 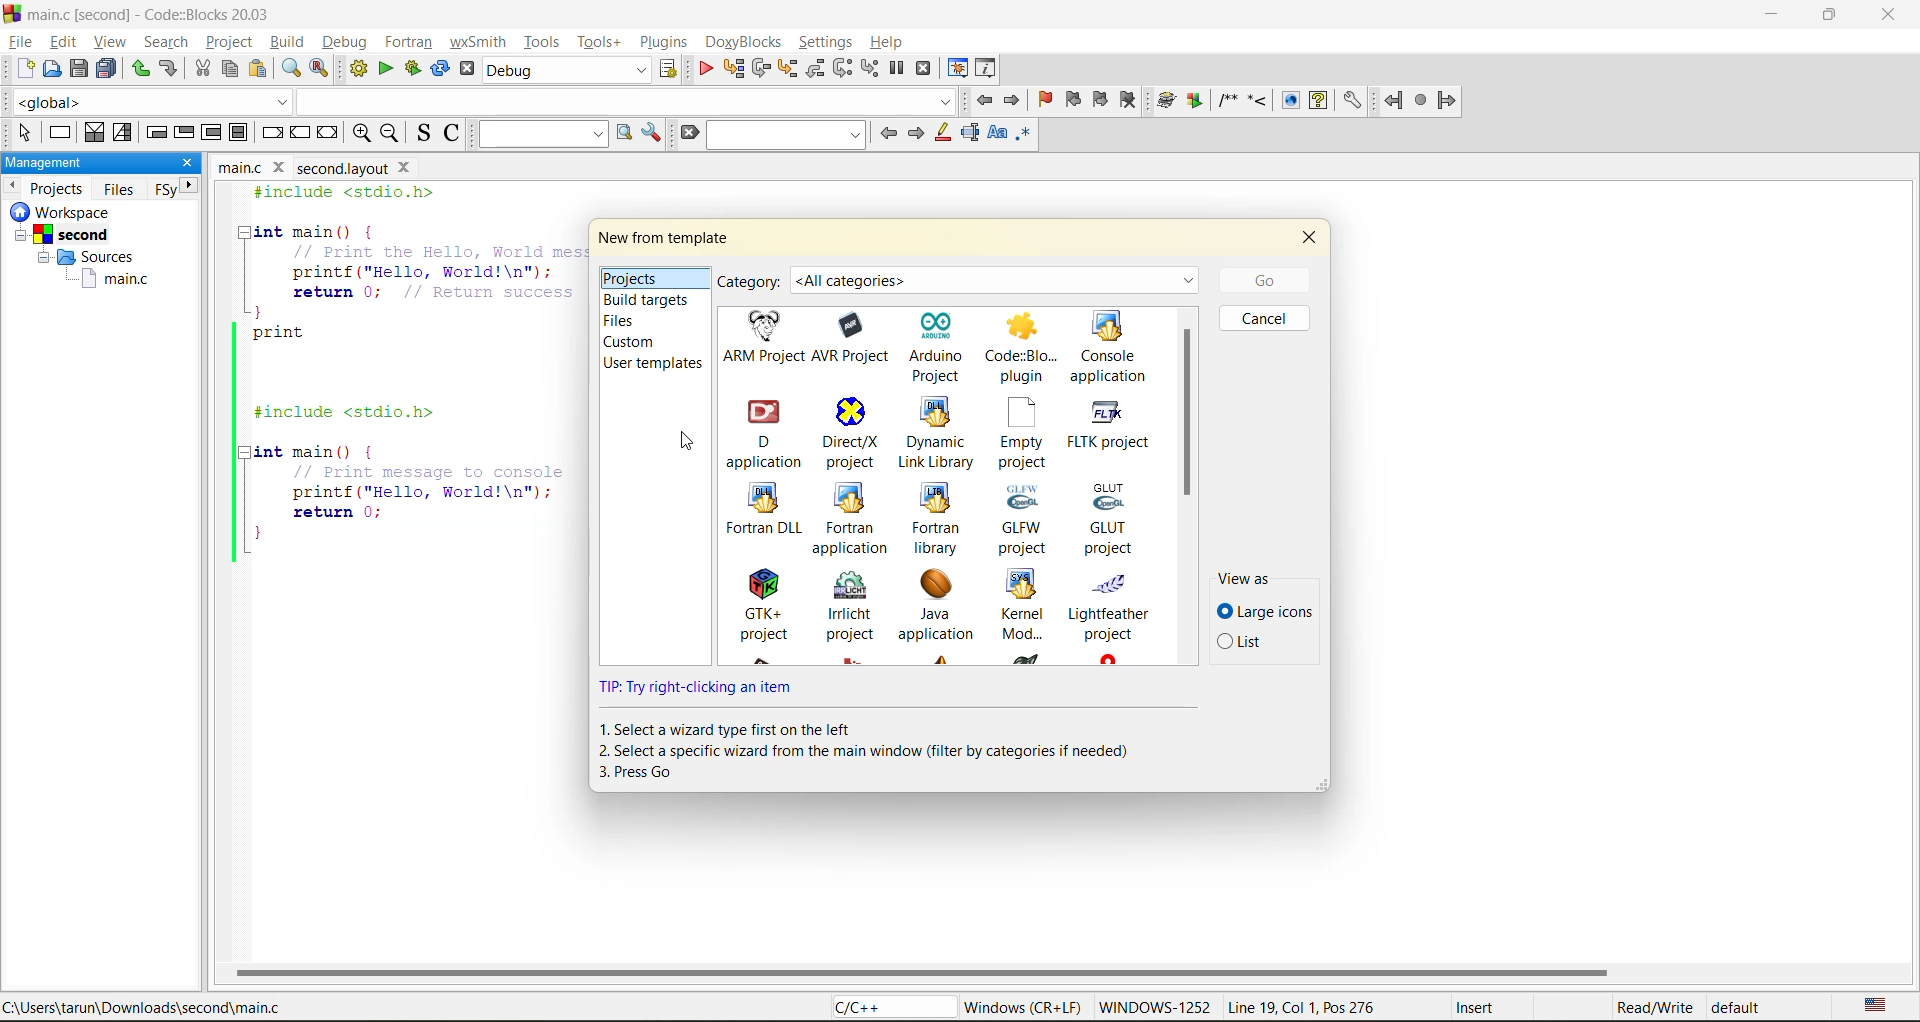 I want to click on edit, so click(x=64, y=42).